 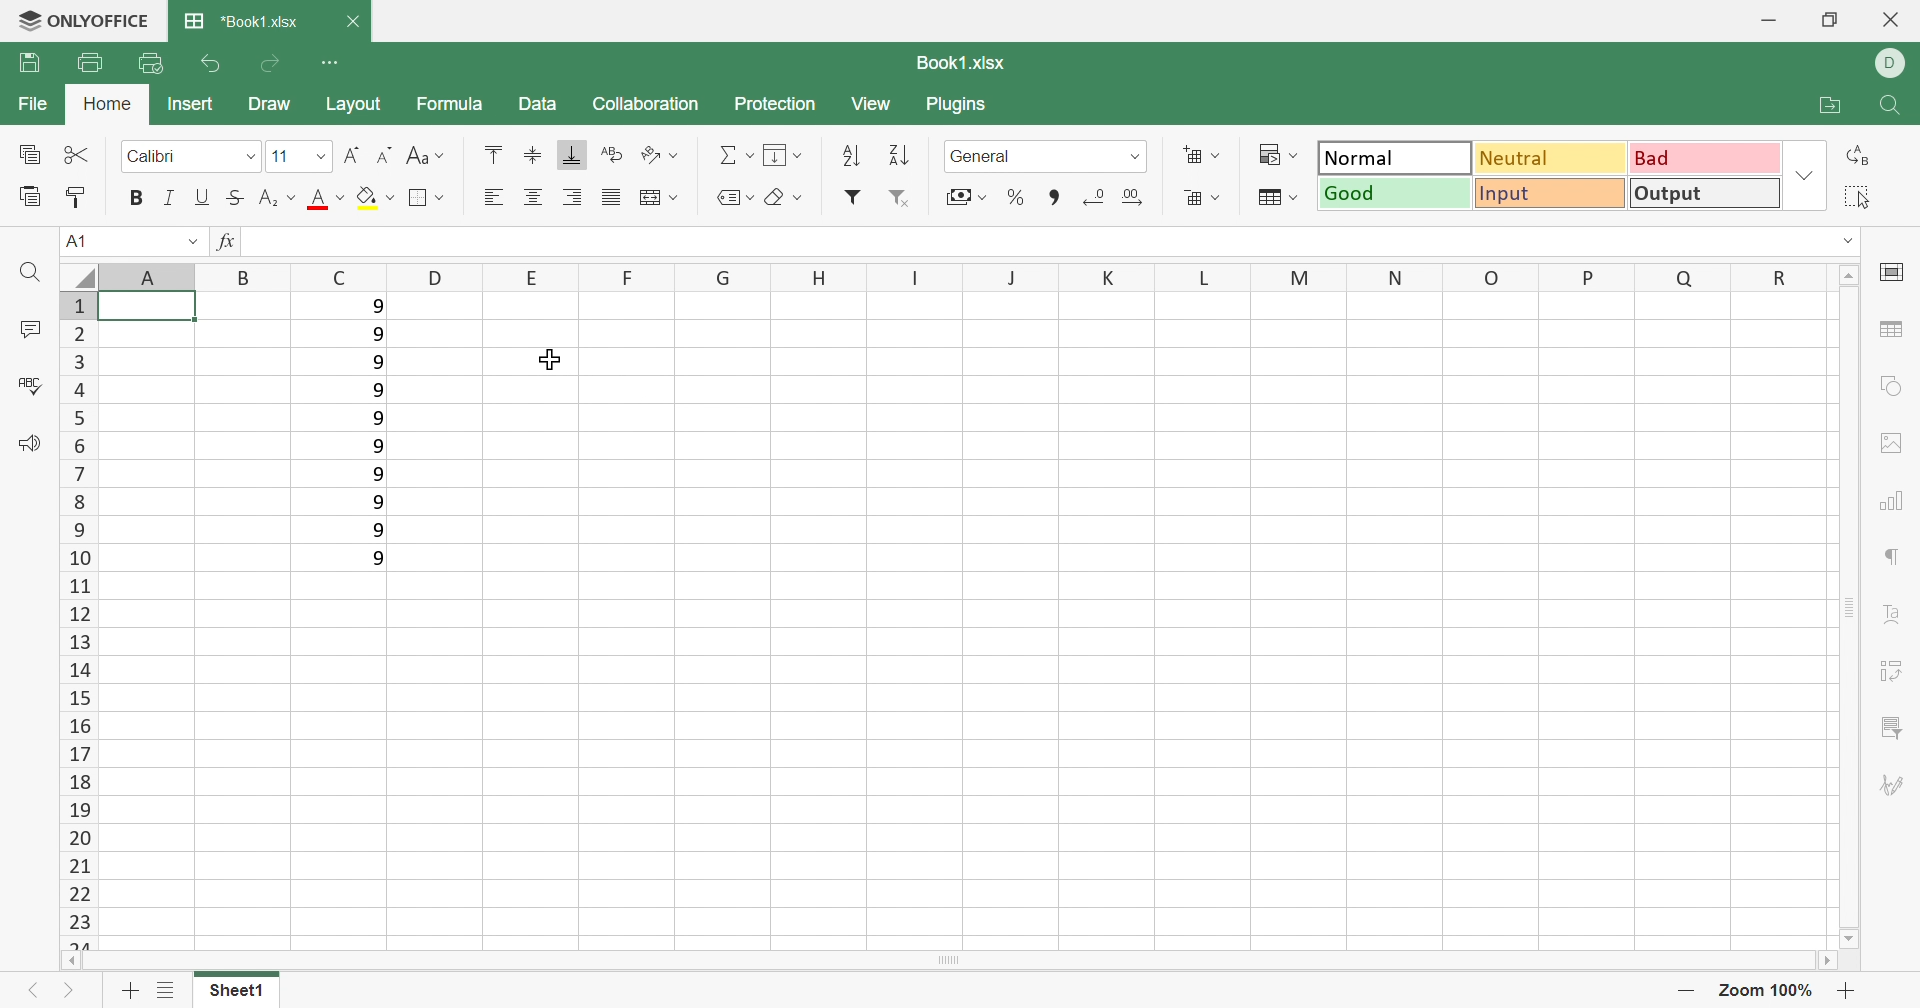 I want to click on Save, so click(x=22, y=64).